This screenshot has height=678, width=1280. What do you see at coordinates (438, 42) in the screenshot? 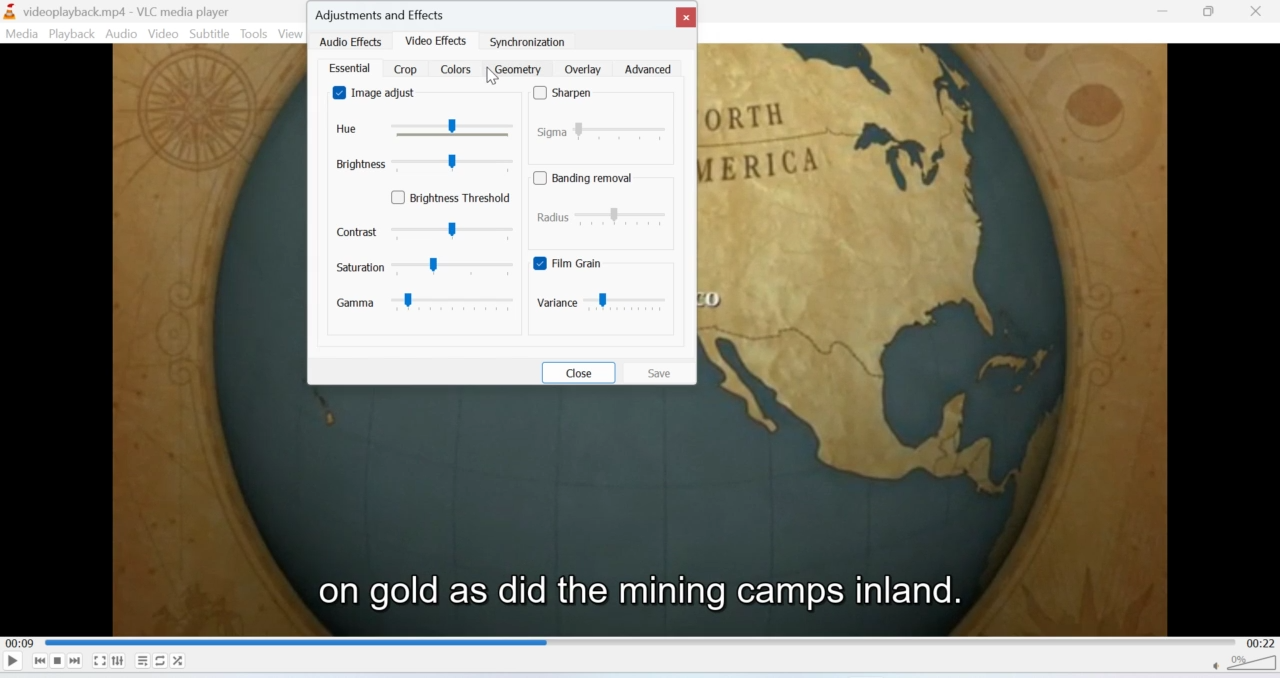
I see `video effects` at bounding box center [438, 42].